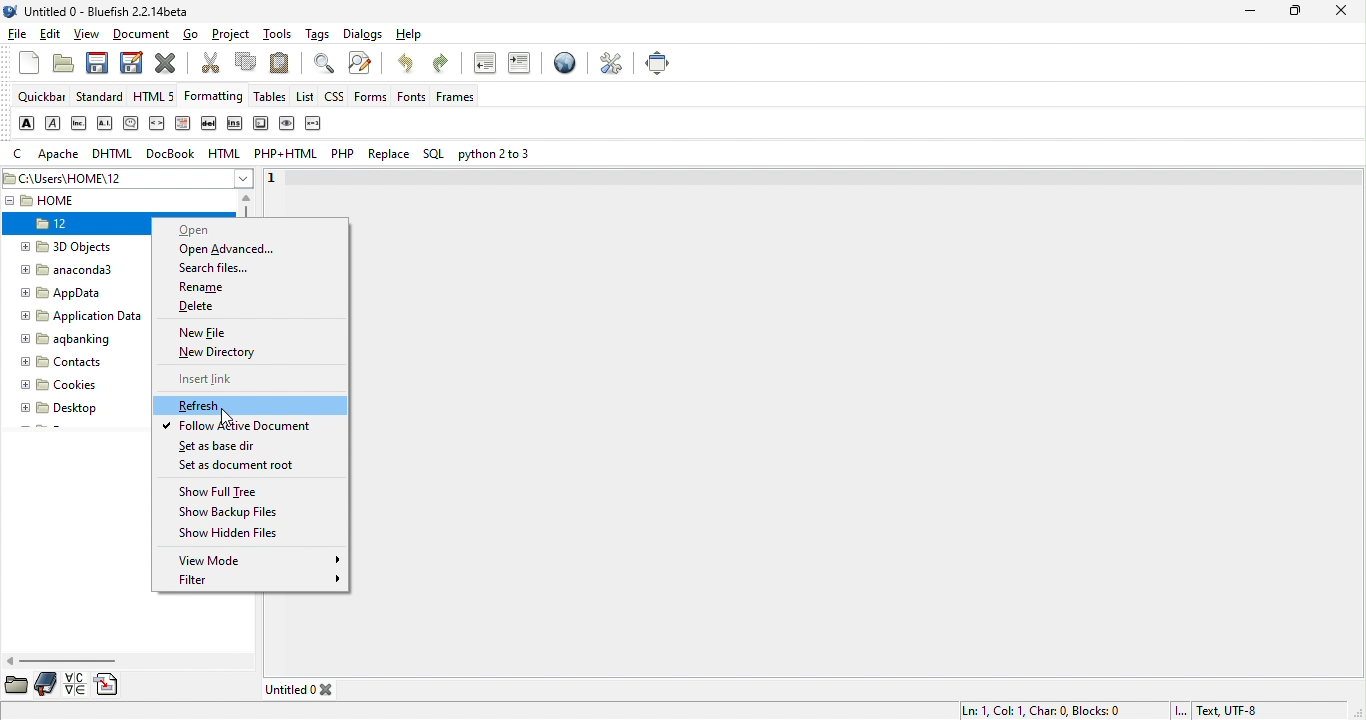 Image resolution: width=1366 pixels, height=720 pixels. What do you see at coordinates (276, 180) in the screenshot?
I see `1` at bounding box center [276, 180].